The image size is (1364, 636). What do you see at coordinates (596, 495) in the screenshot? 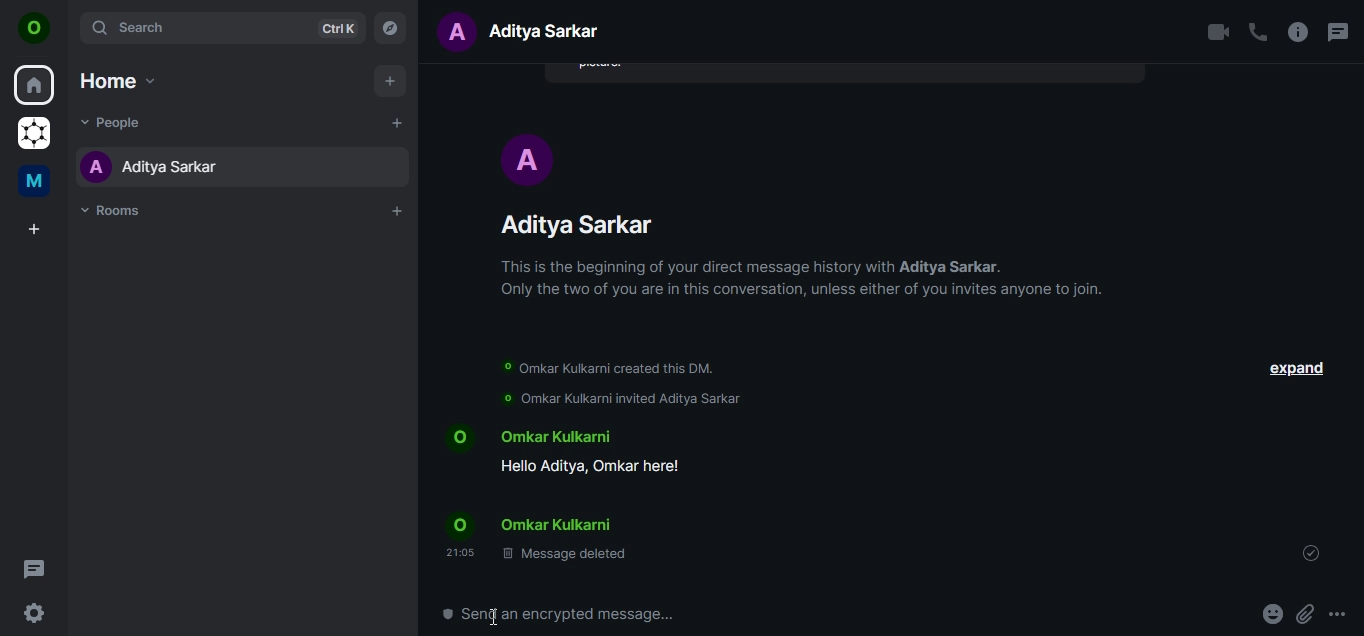
I see `text` at bounding box center [596, 495].